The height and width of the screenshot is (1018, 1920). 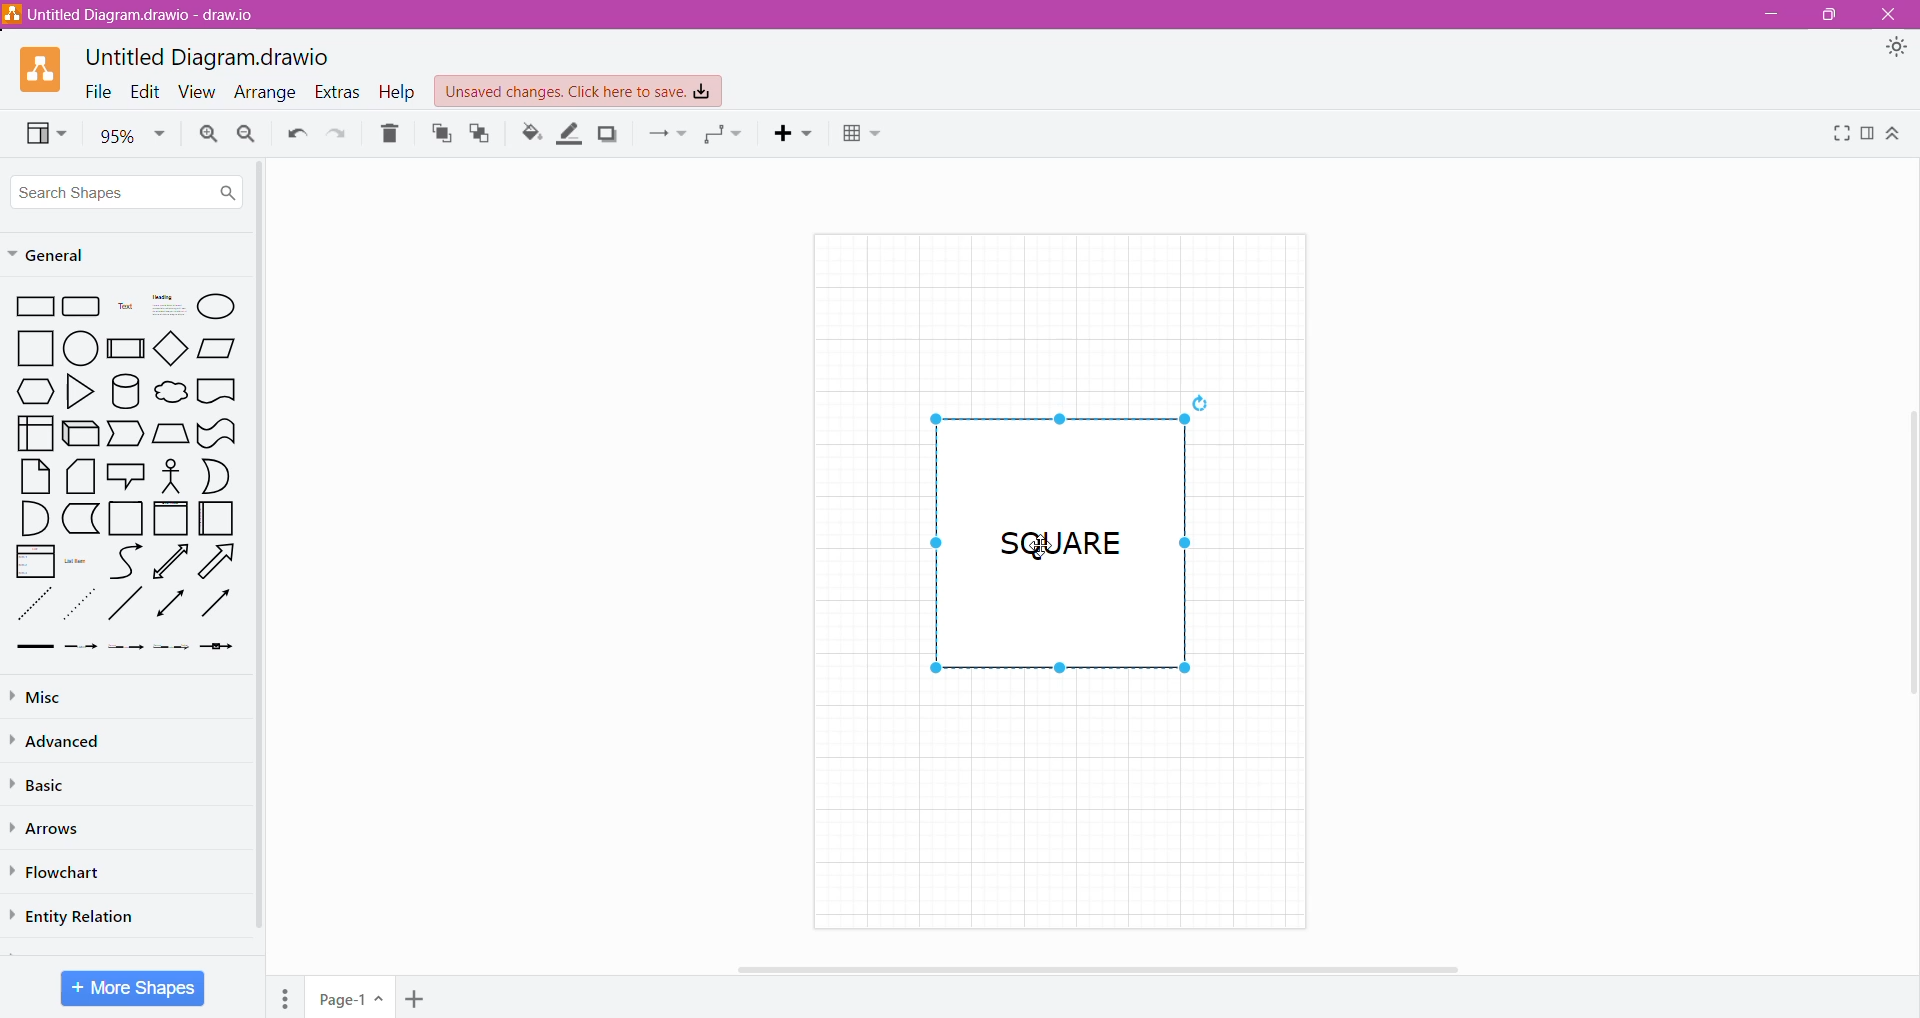 I want to click on Dotted Arrow, so click(x=173, y=651).